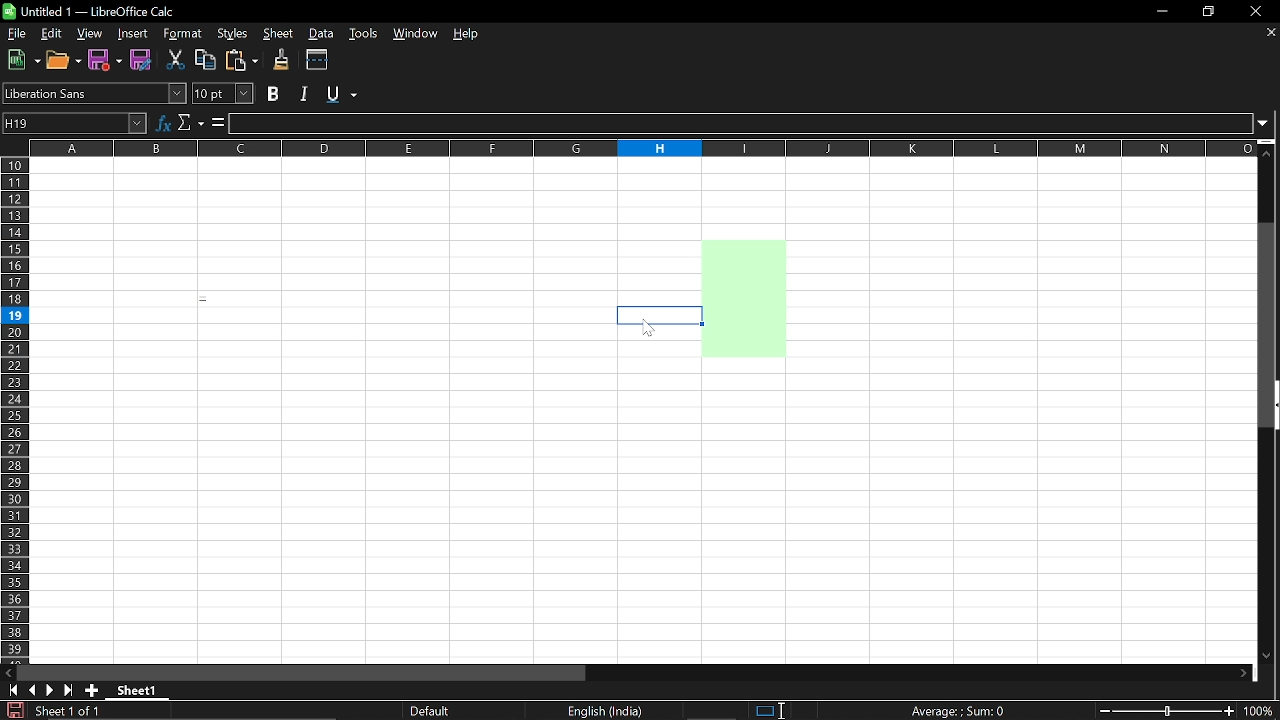 This screenshot has width=1280, height=720. I want to click on Select function, so click(191, 123).